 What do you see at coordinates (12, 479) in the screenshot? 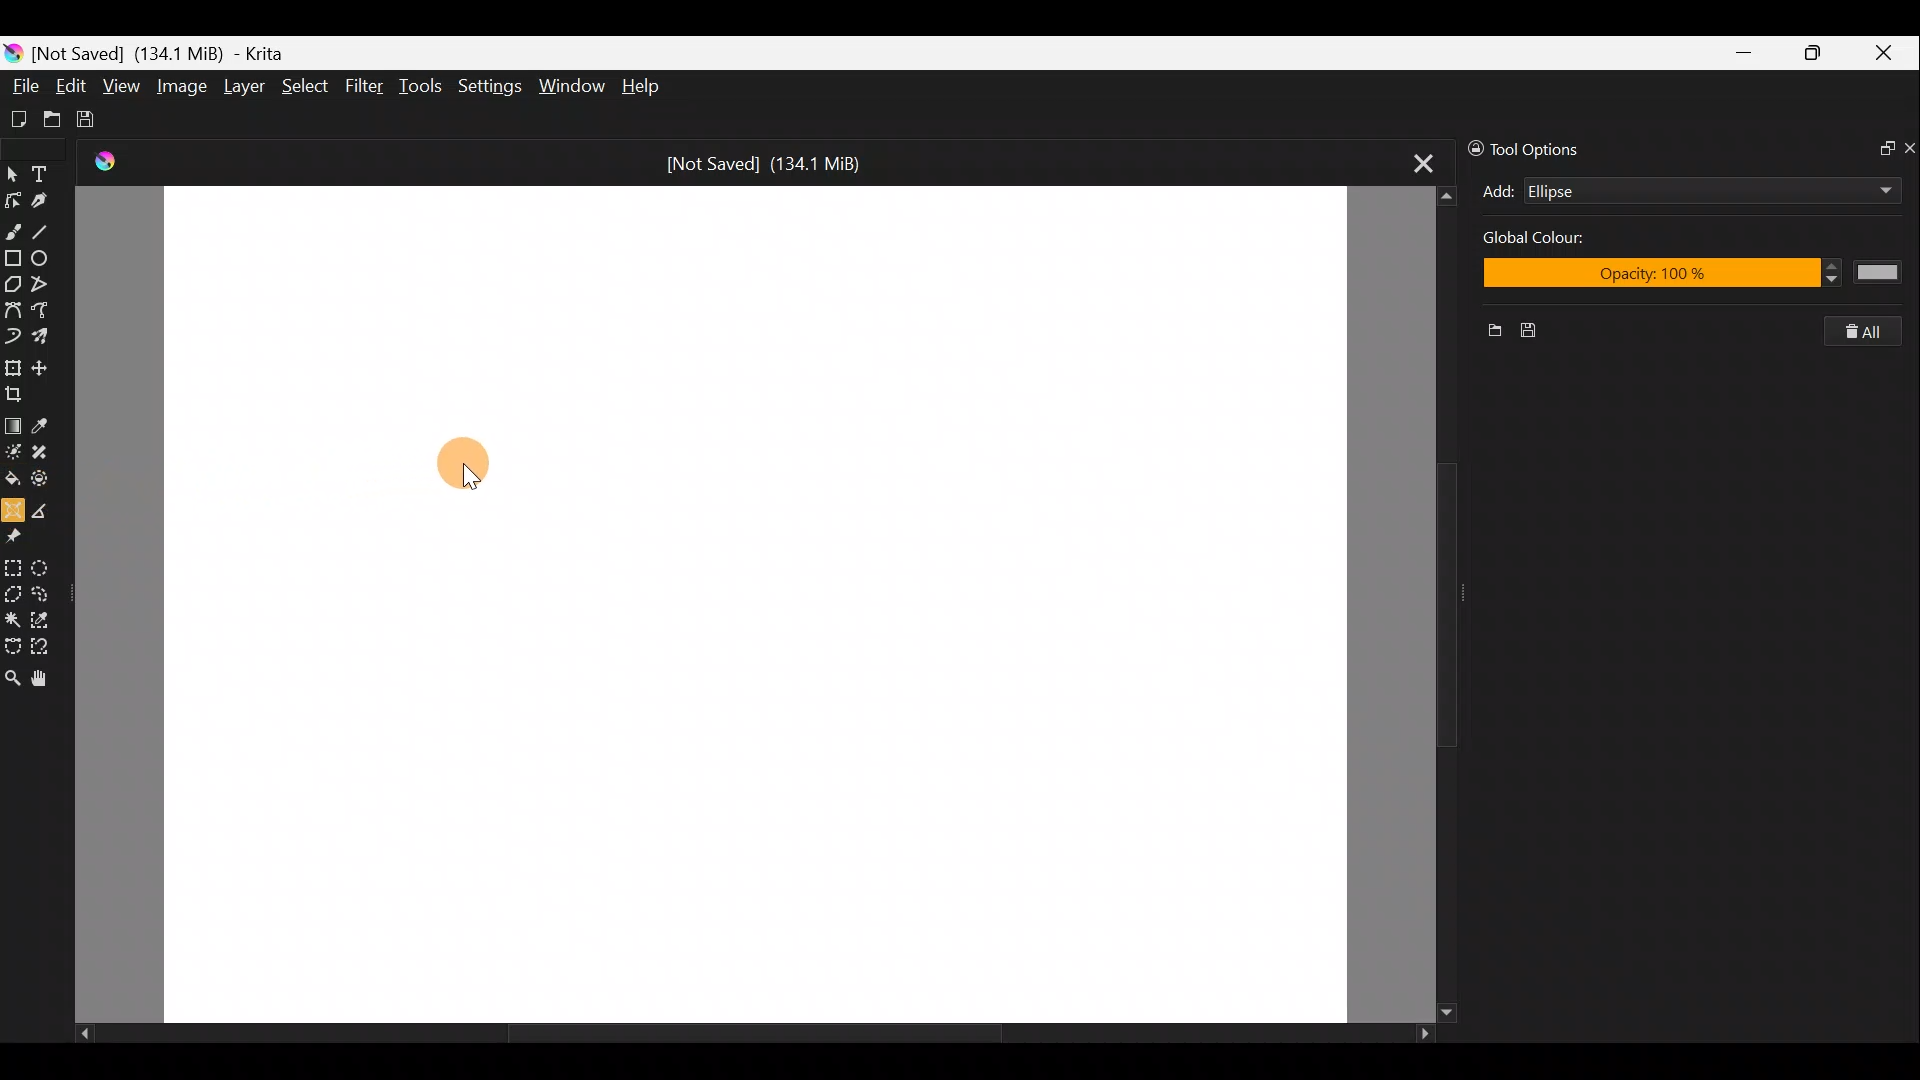
I see `Fill a contiguous area of color with color` at bounding box center [12, 479].